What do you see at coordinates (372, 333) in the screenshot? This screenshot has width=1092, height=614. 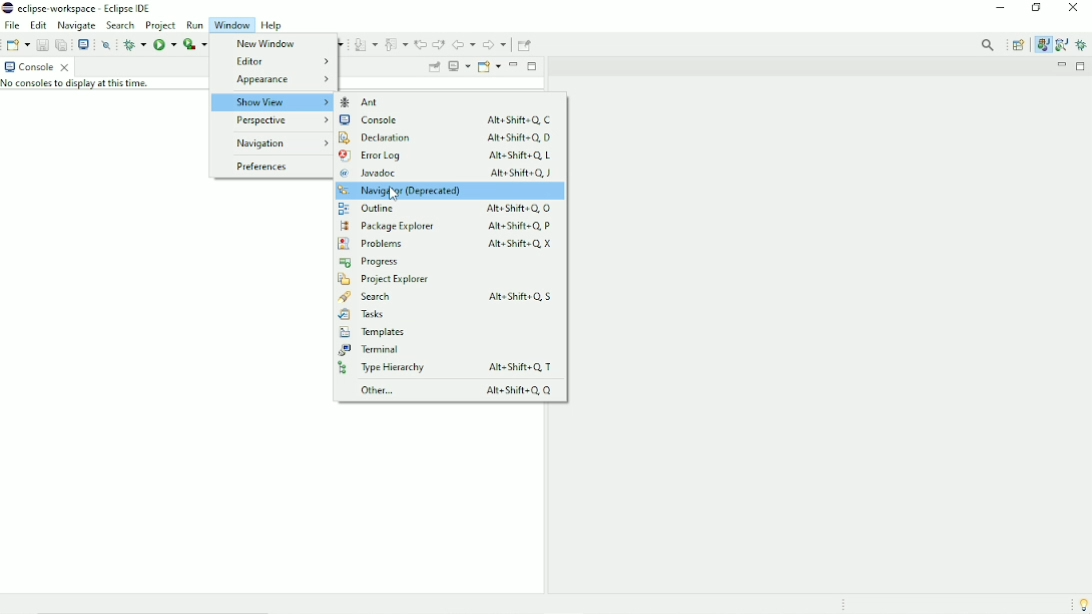 I see `Templates` at bounding box center [372, 333].